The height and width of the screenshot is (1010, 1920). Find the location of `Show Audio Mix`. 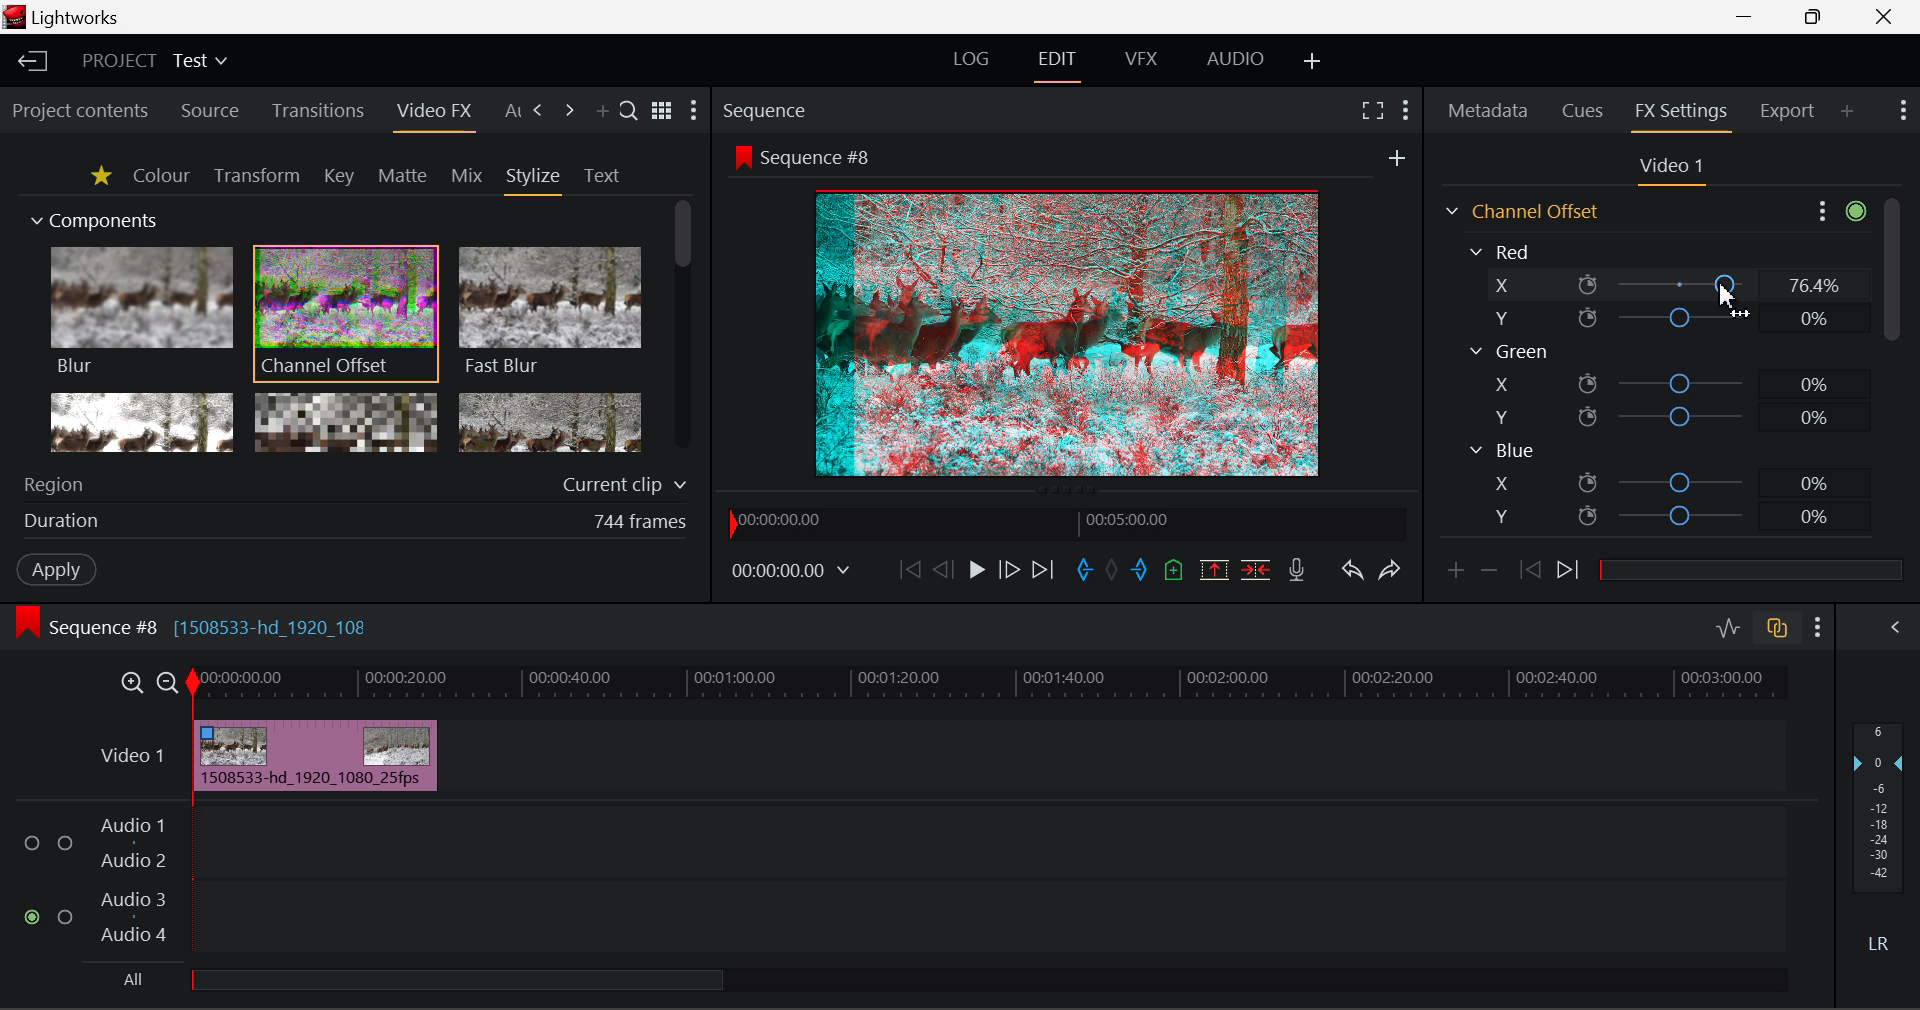

Show Audio Mix is located at coordinates (1884, 628).